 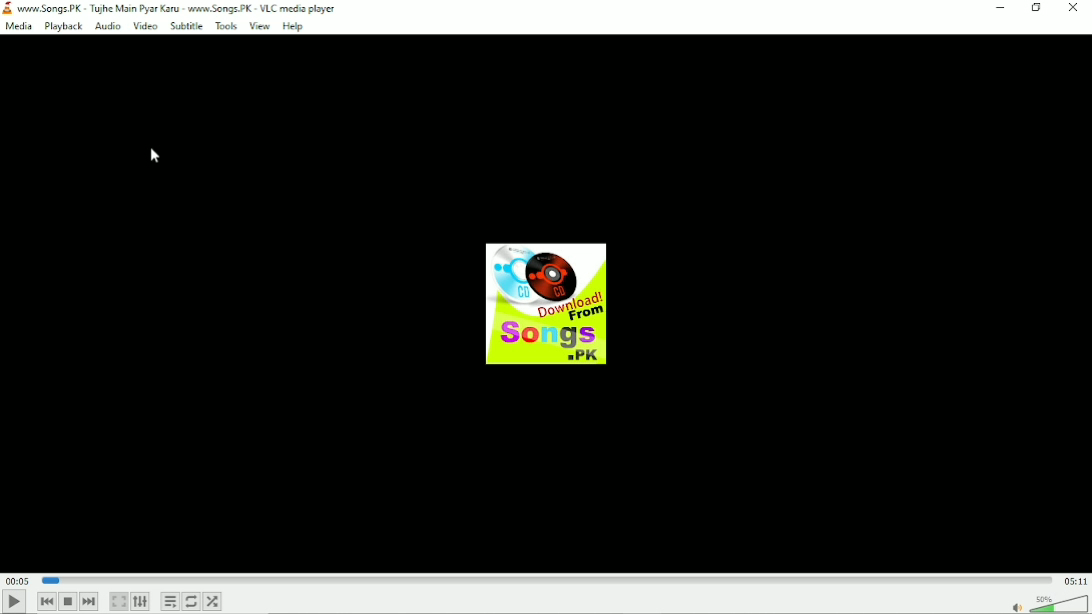 I want to click on Toggle playlist, so click(x=171, y=601).